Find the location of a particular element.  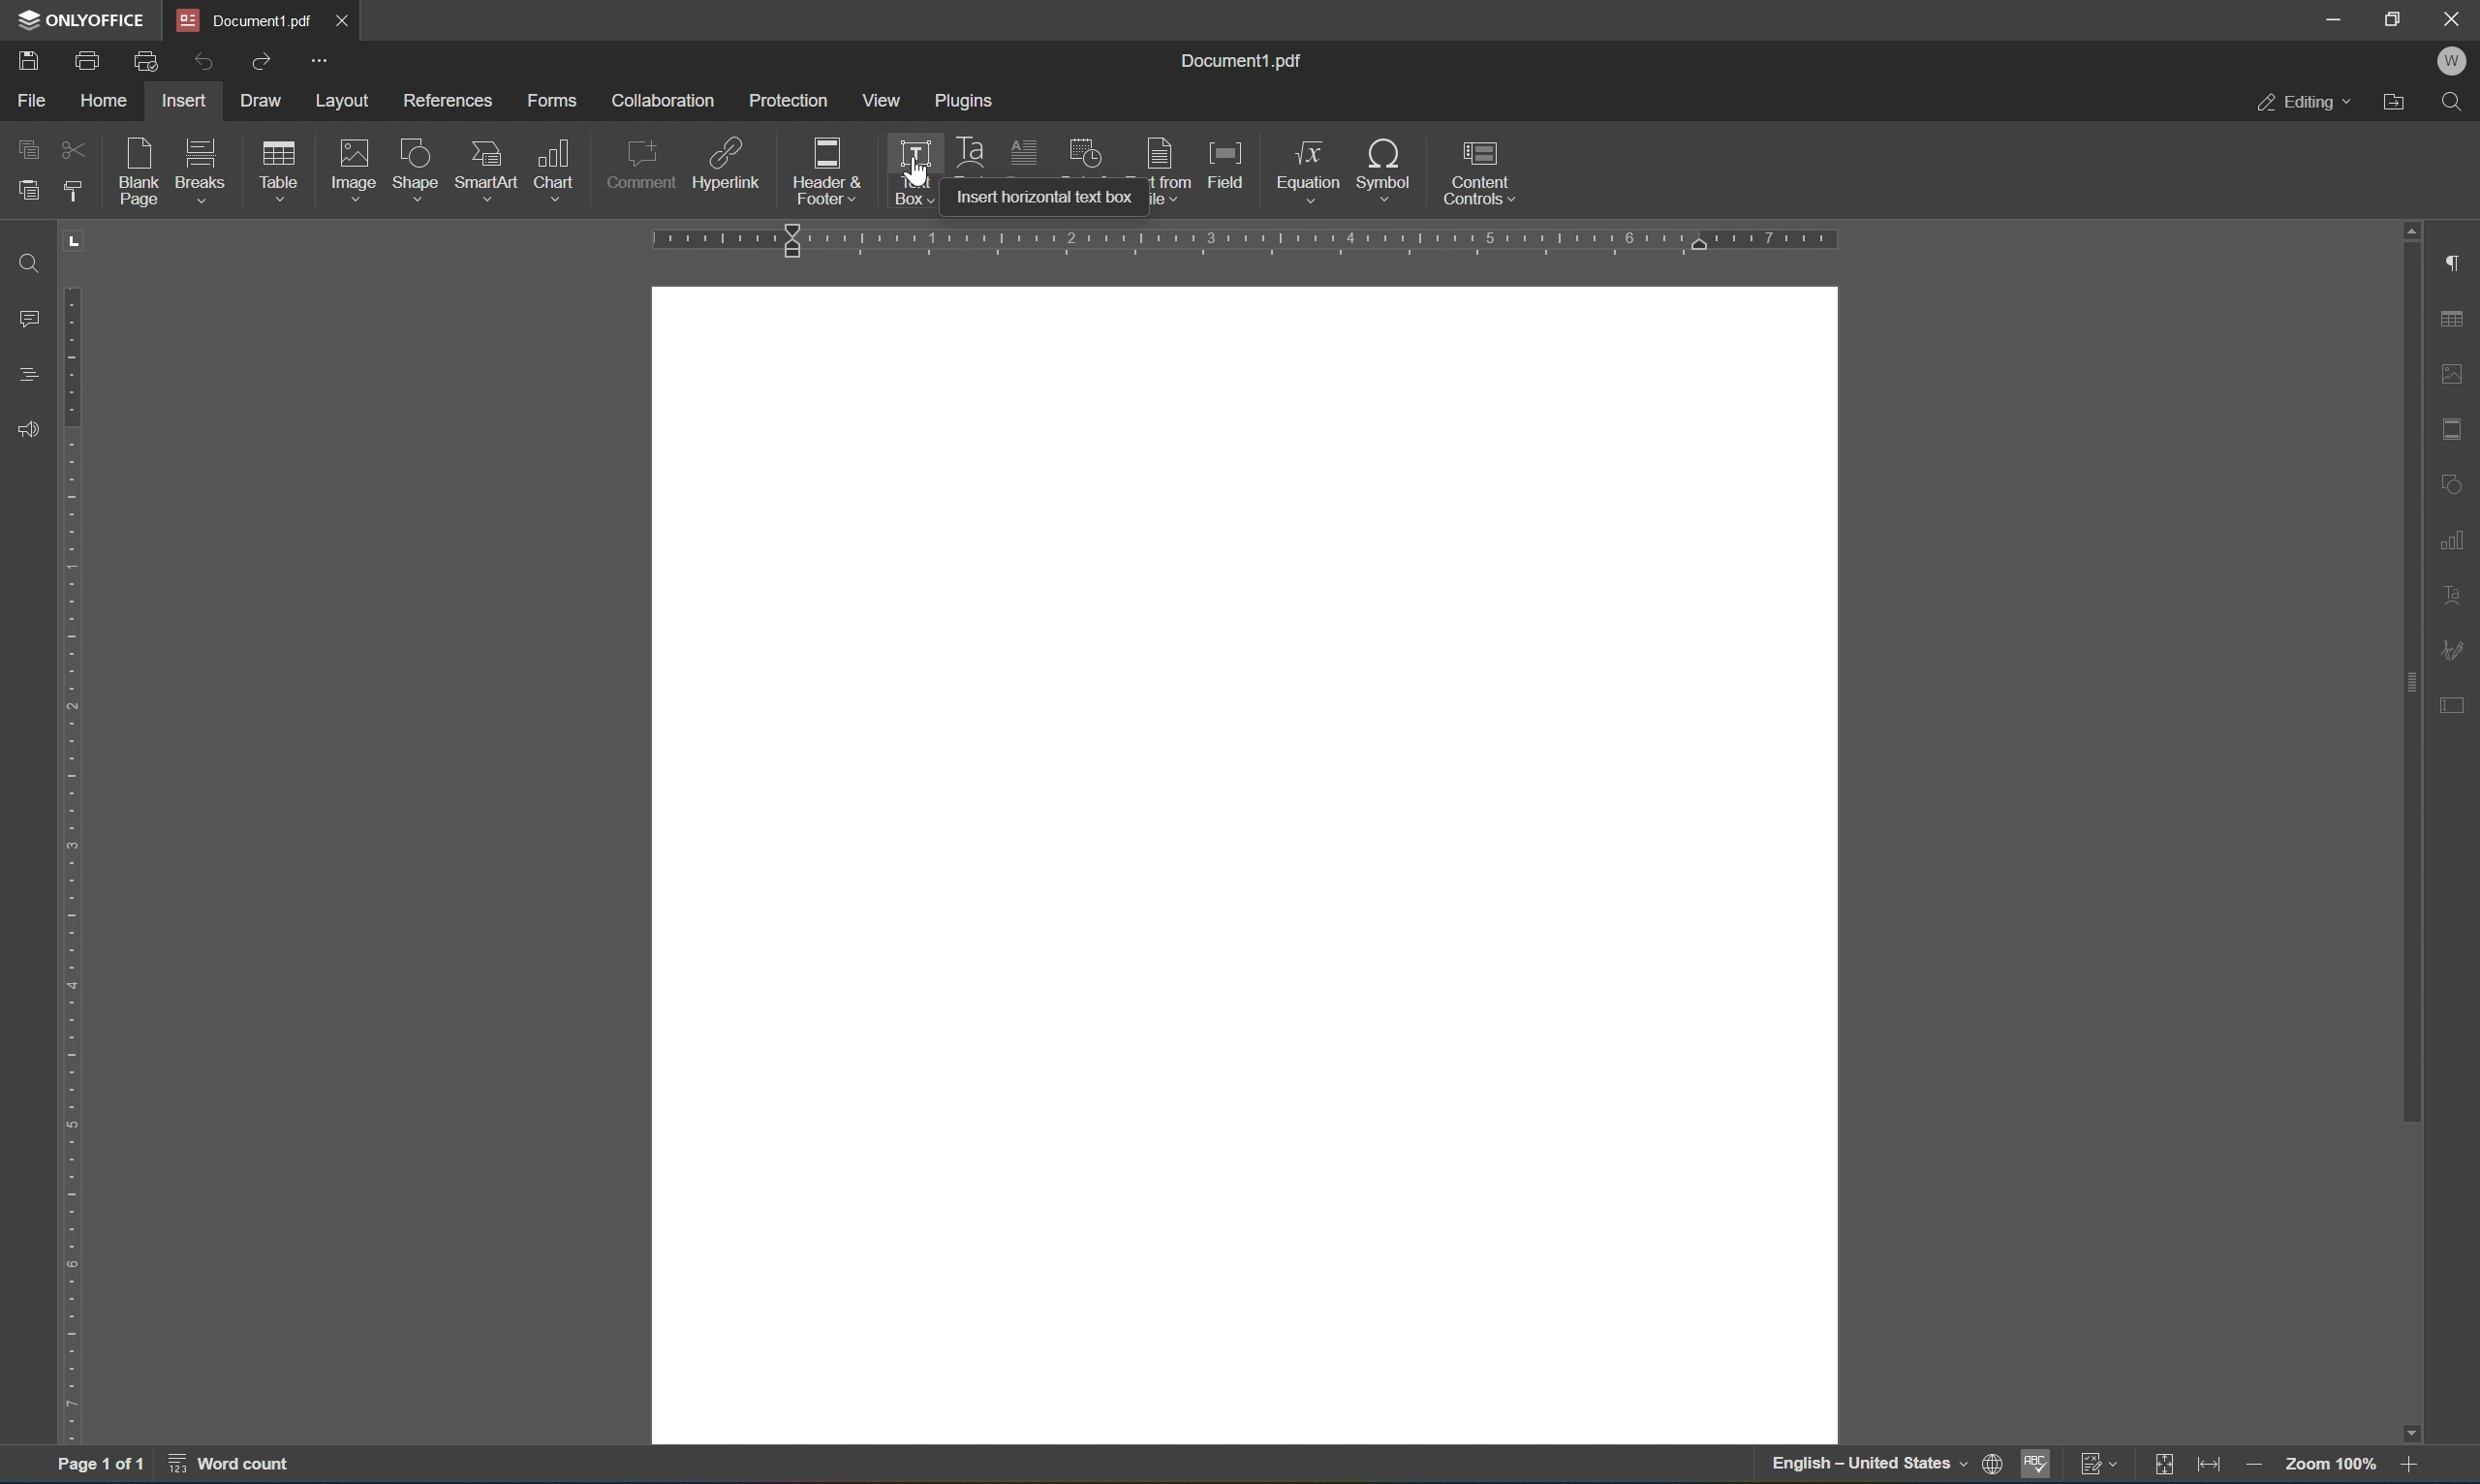

insert is located at coordinates (182, 101).